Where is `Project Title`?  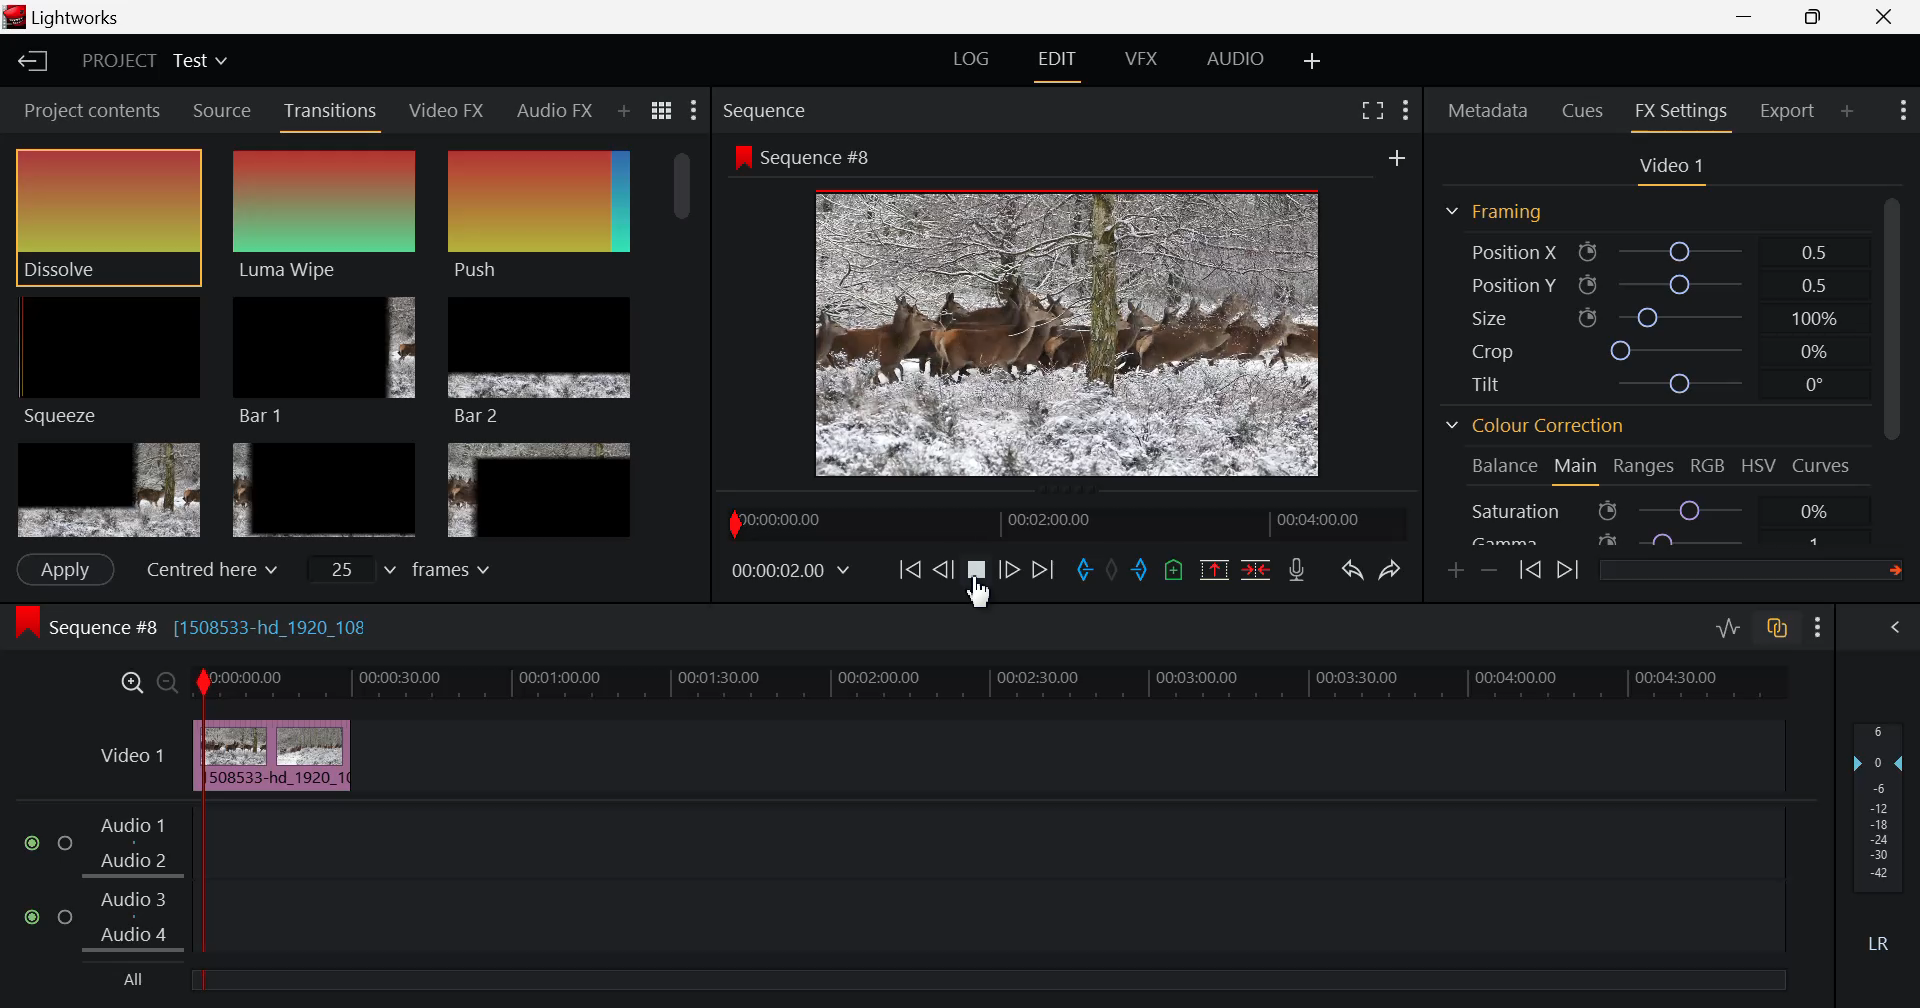 Project Title is located at coordinates (154, 63).